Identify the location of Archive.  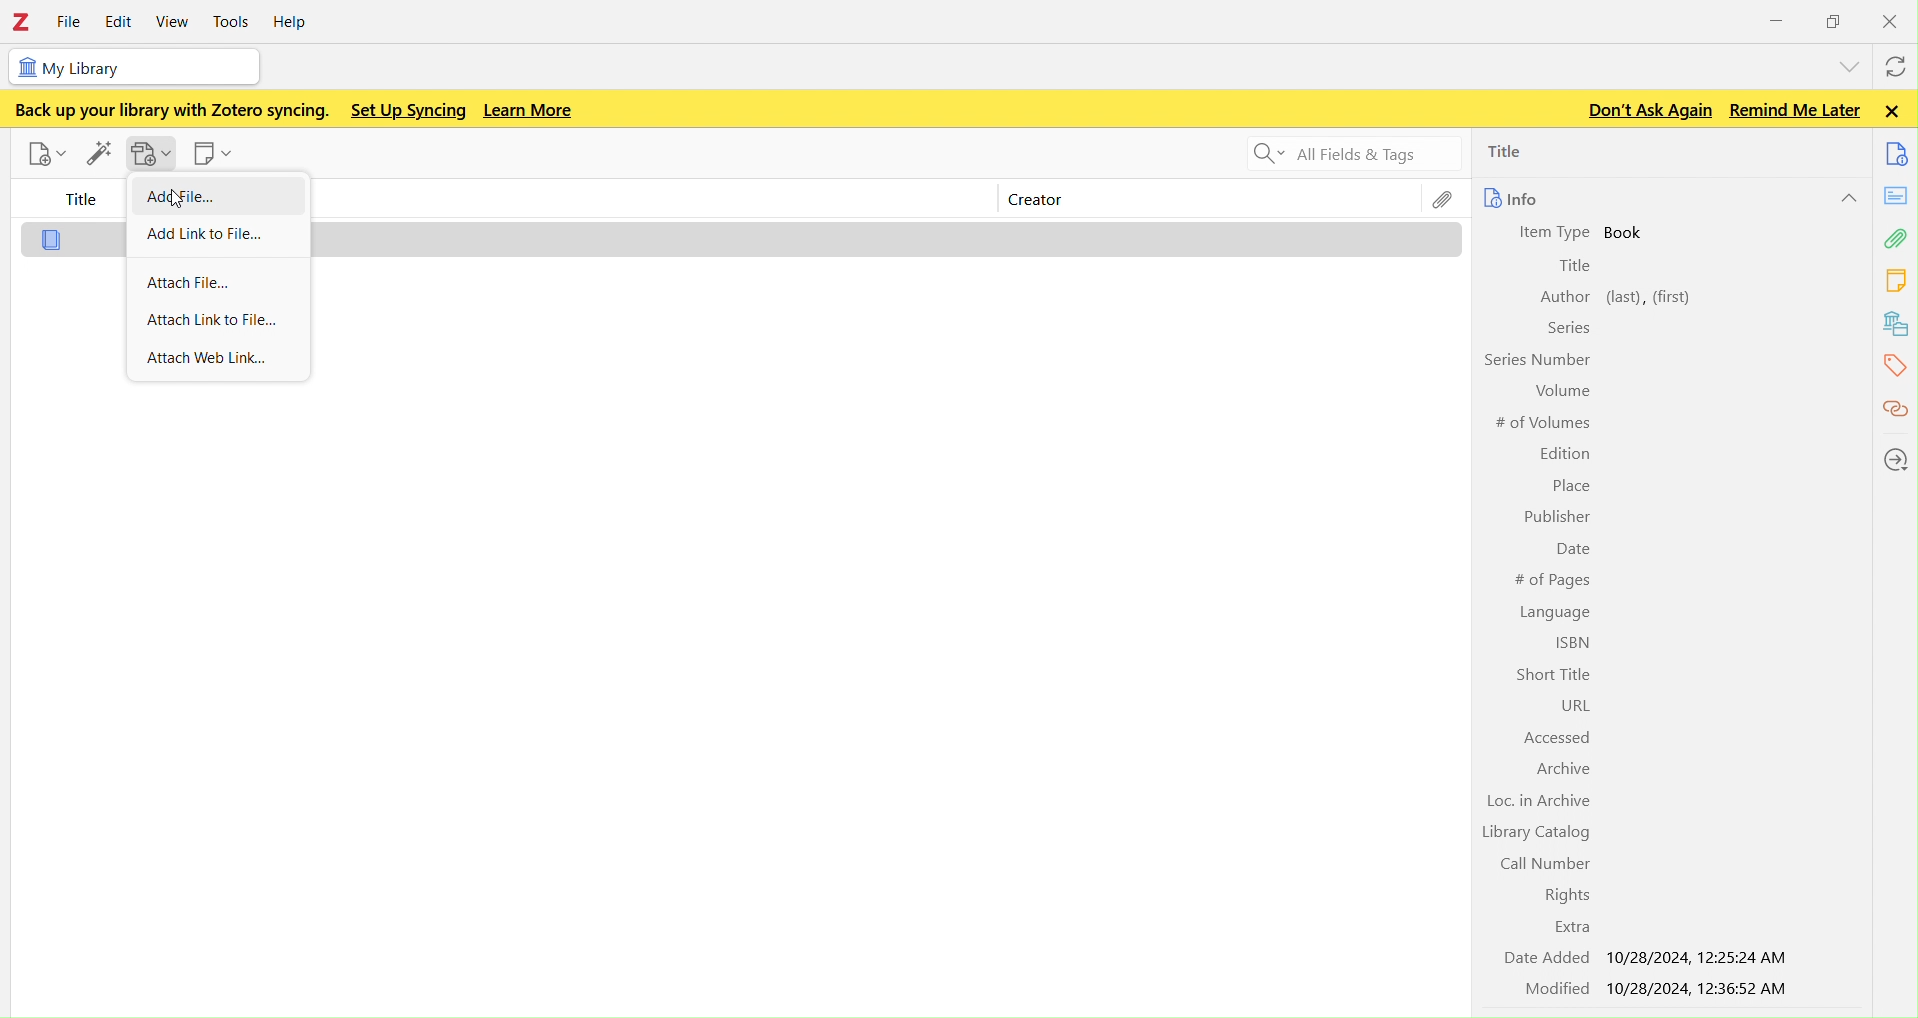
(1564, 768).